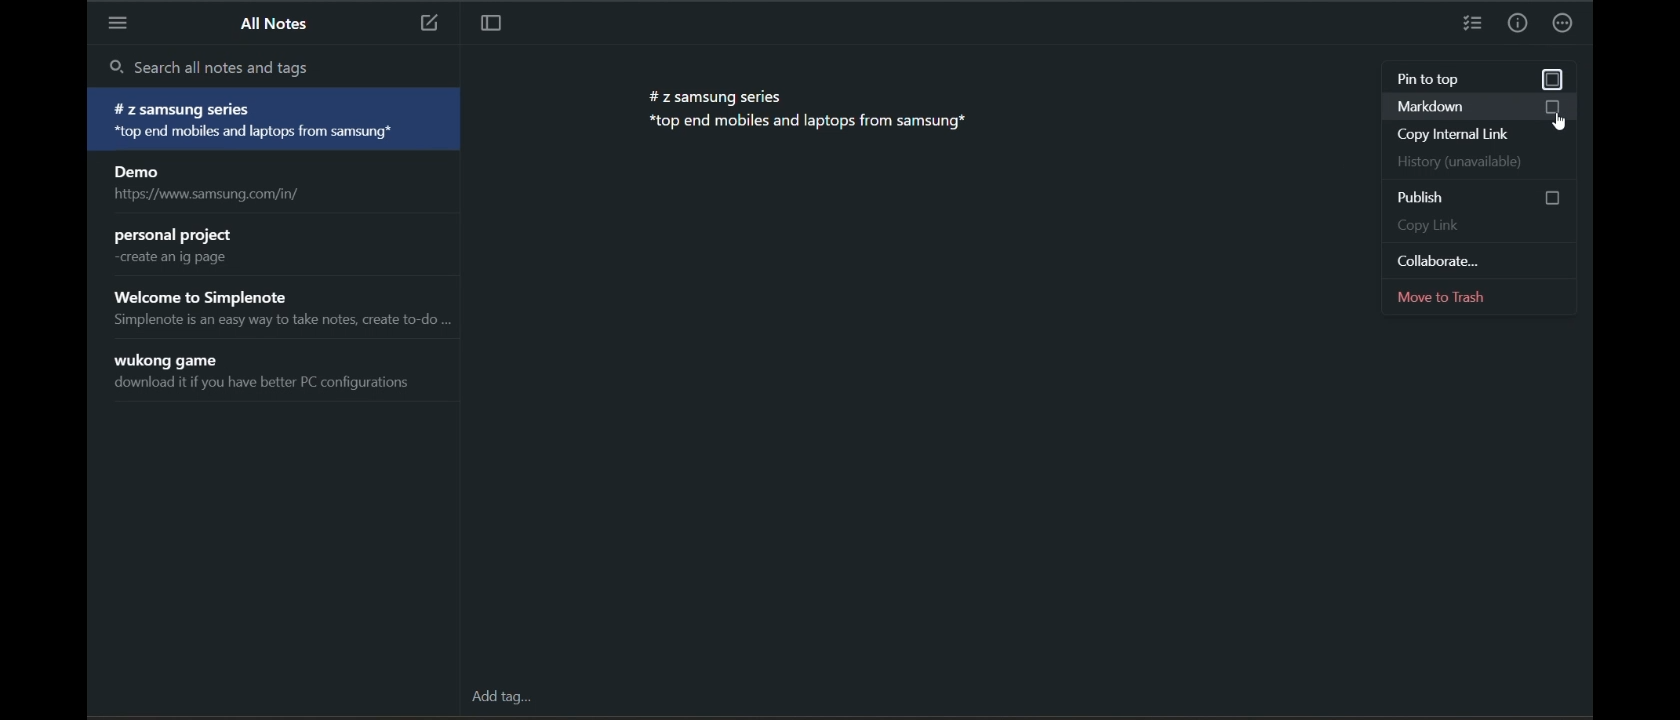 The width and height of the screenshot is (1680, 720). Describe the element at coordinates (280, 373) in the screenshot. I see `wukong game
download it if you have better PC configurations` at that location.